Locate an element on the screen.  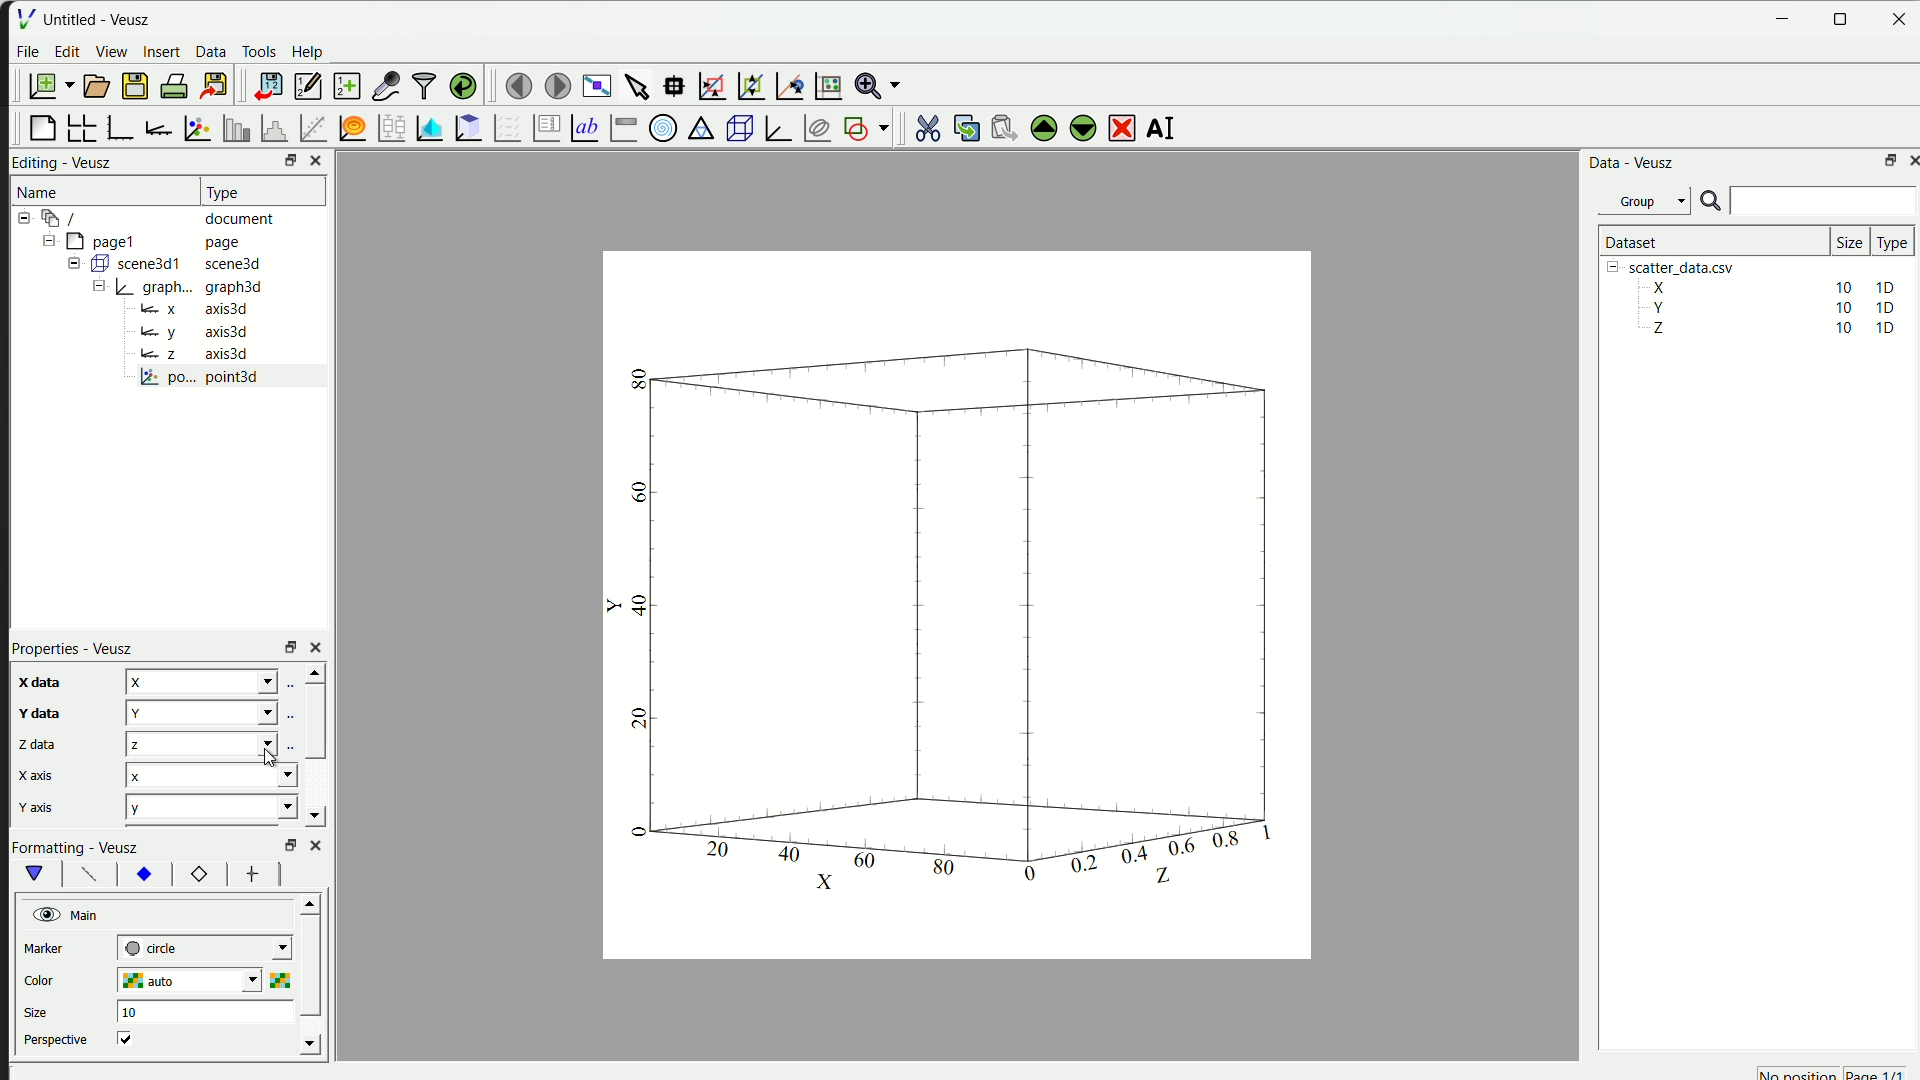
Editing is located at coordinates (36, 161).